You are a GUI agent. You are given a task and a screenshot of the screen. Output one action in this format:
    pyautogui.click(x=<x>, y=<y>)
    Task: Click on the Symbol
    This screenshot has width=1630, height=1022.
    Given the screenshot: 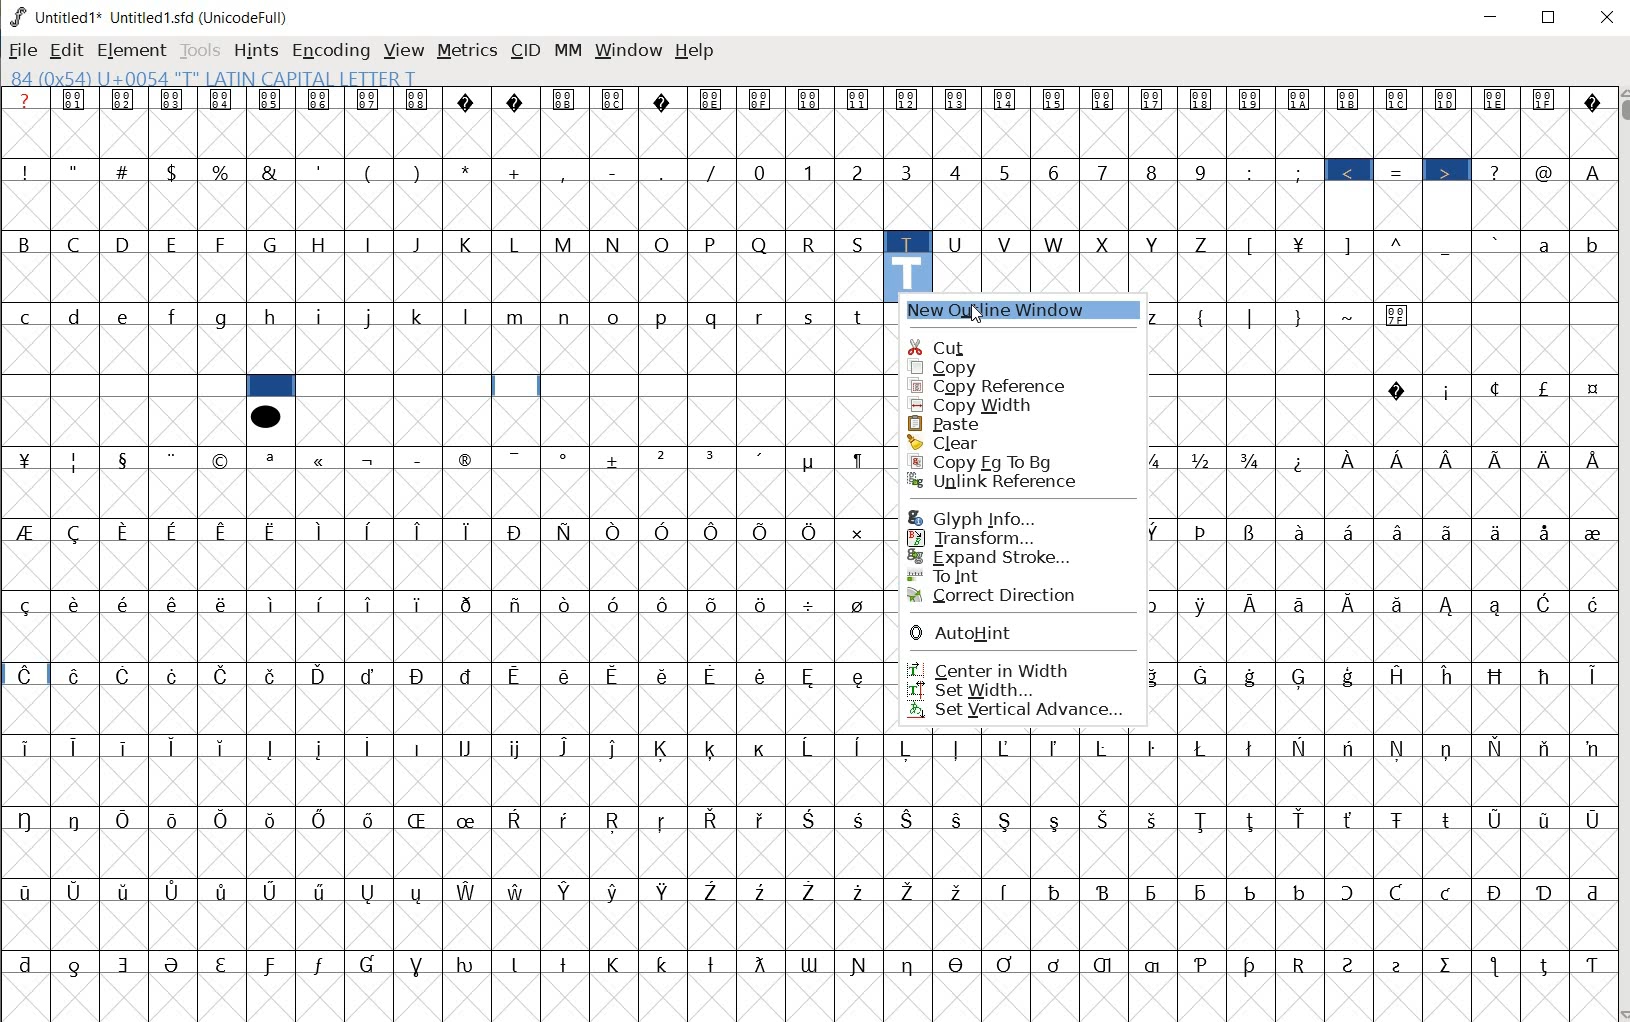 What is the action you would take?
    pyautogui.click(x=617, y=461)
    